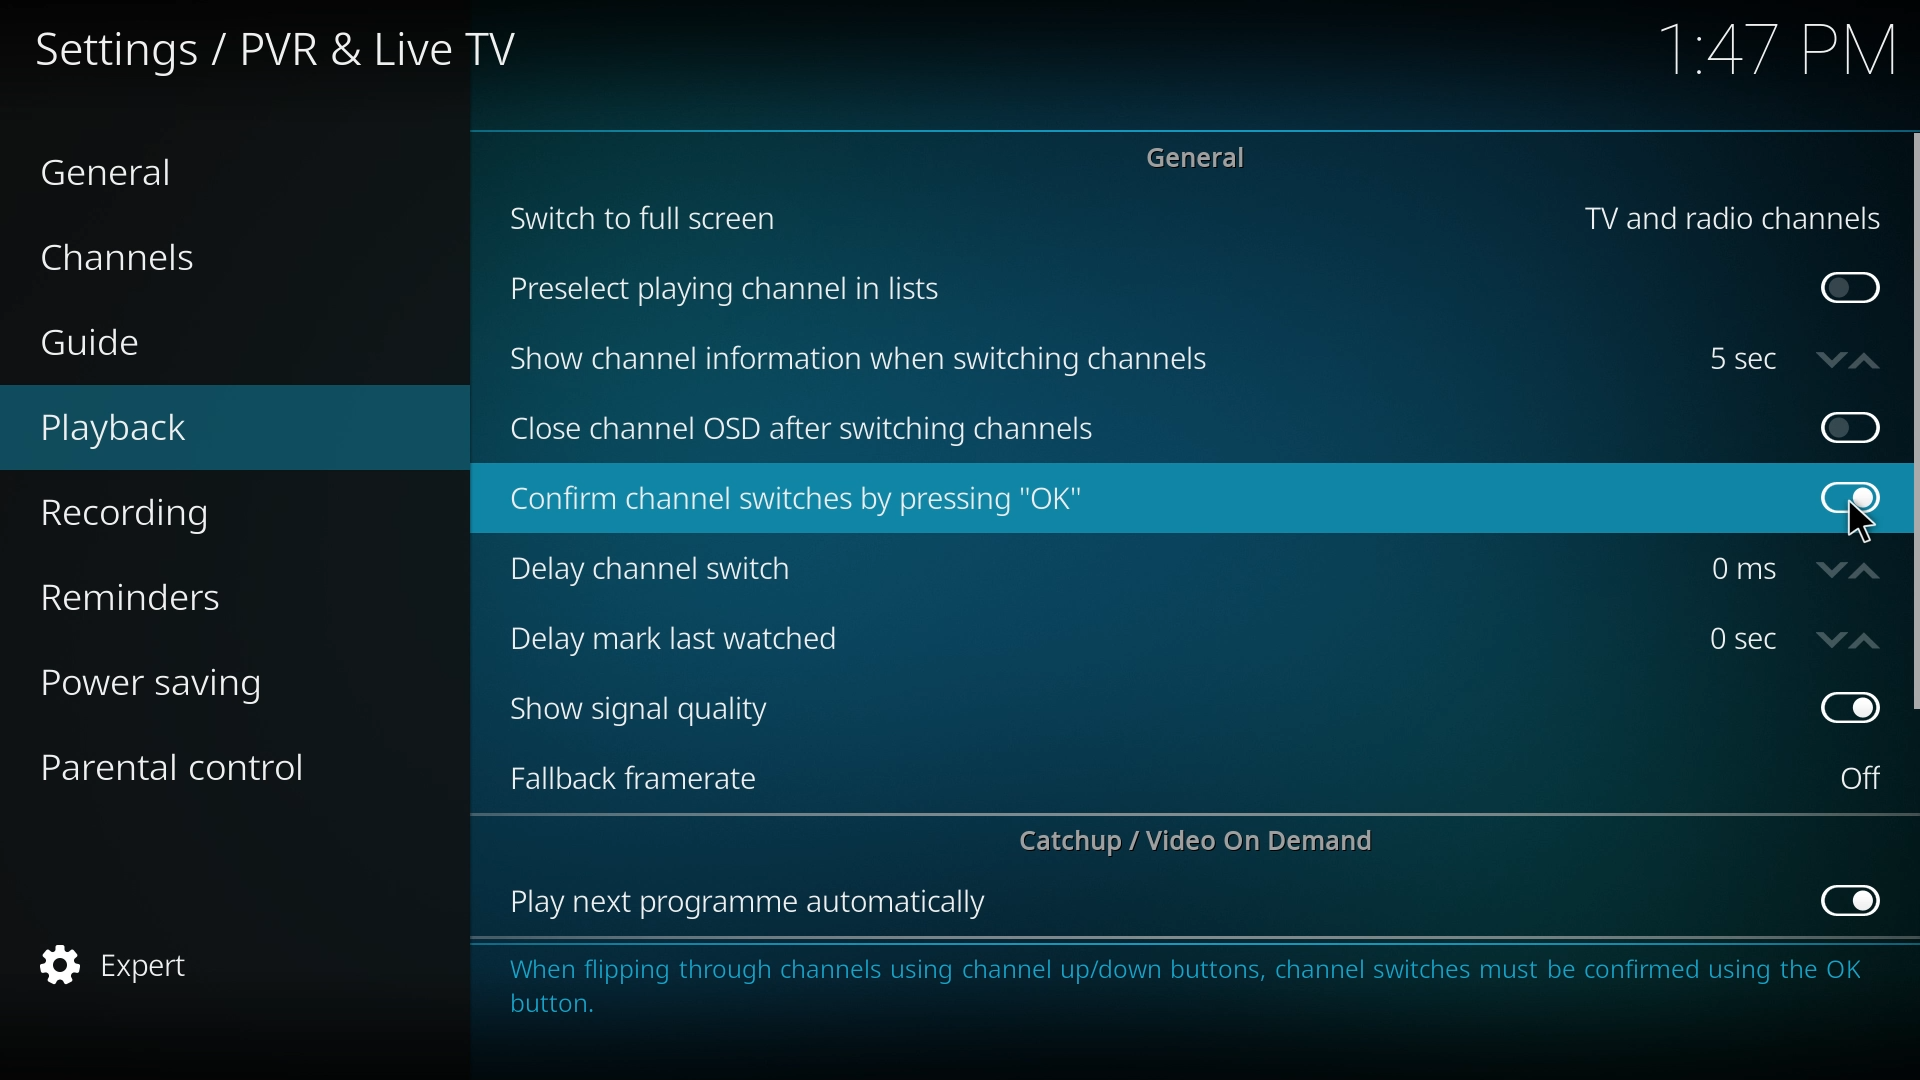  I want to click on expert, so click(180, 966).